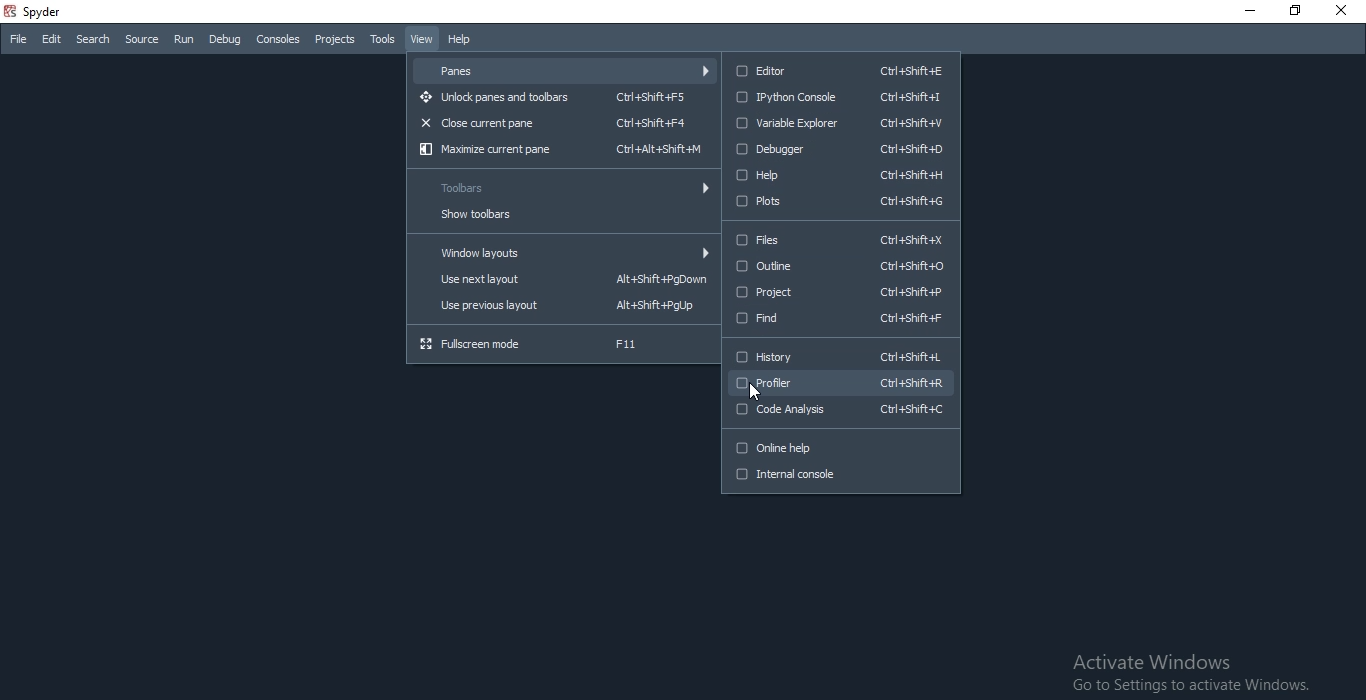 This screenshot has width=1366, height=700. I want to click on Projects, so click(335, 40).